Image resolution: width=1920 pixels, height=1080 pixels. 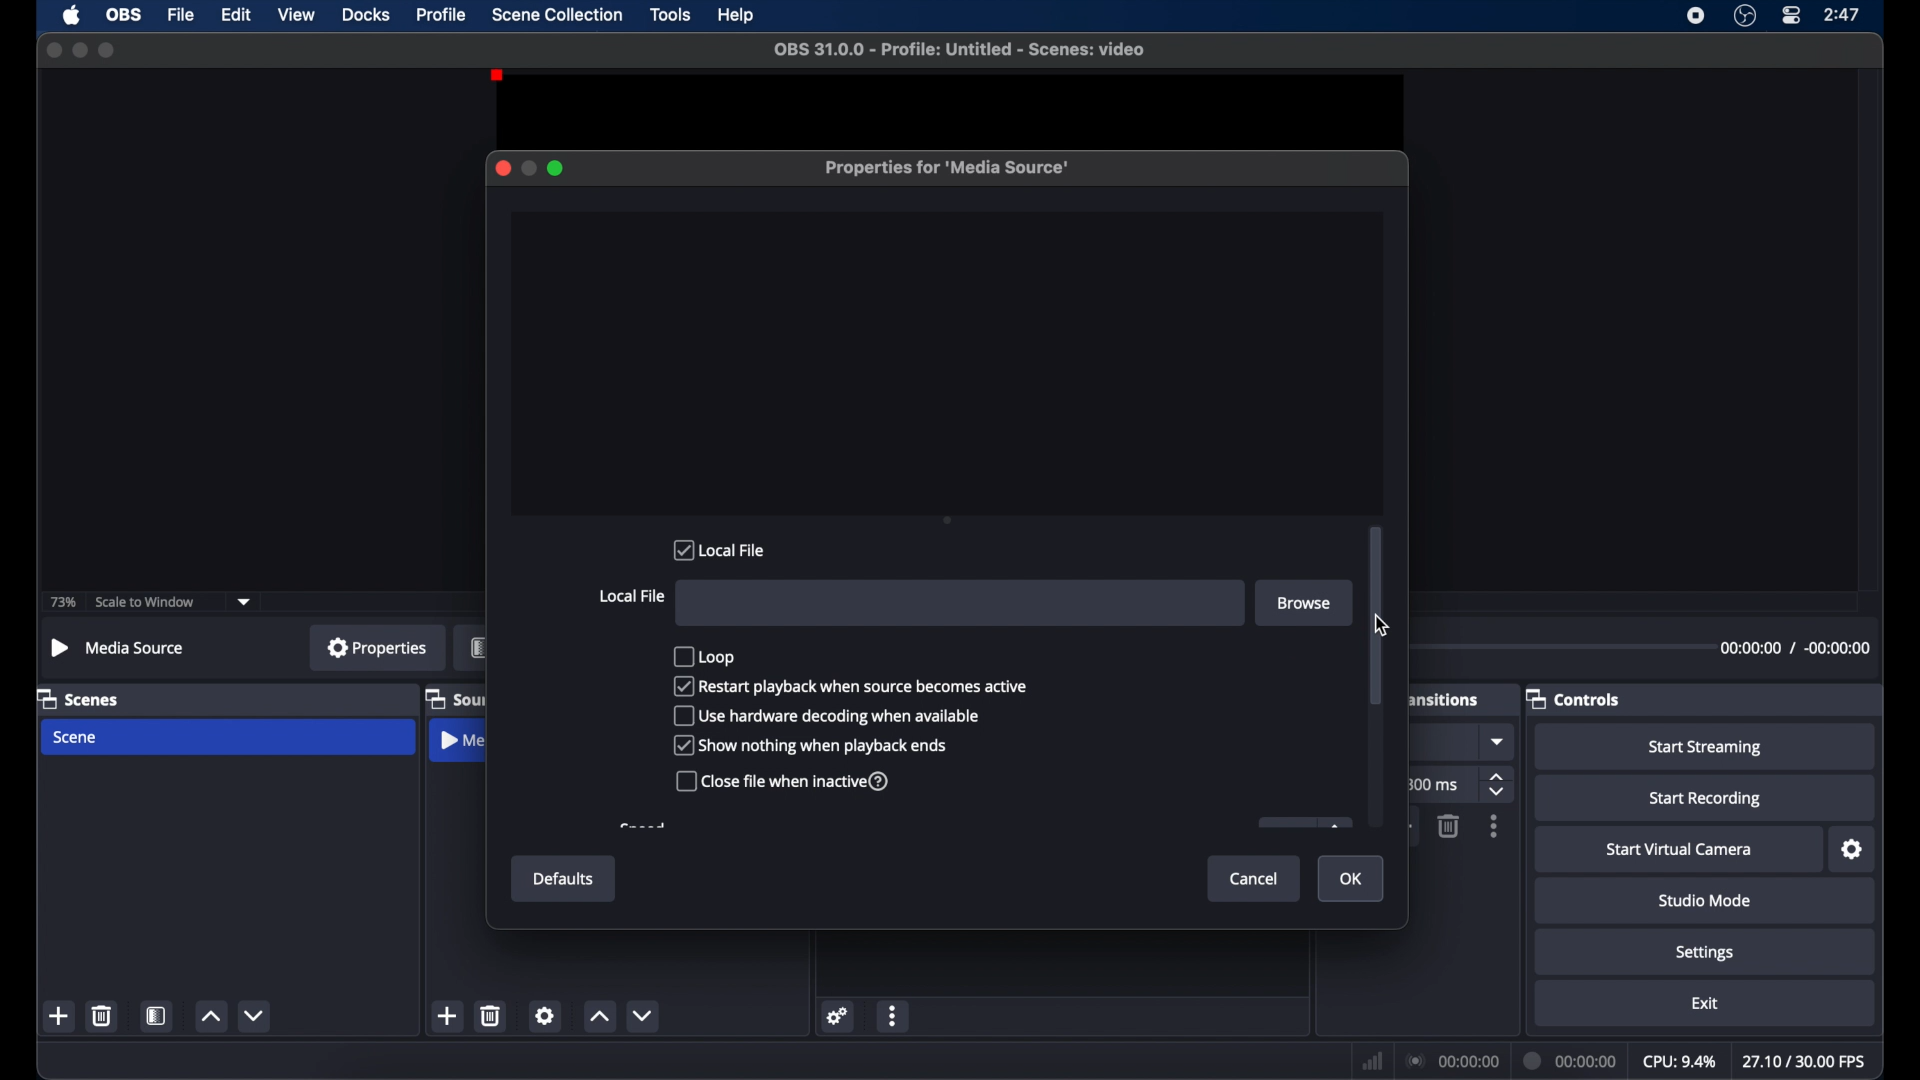 I want to click on start virtual camera, so click(x=1680, y=850).